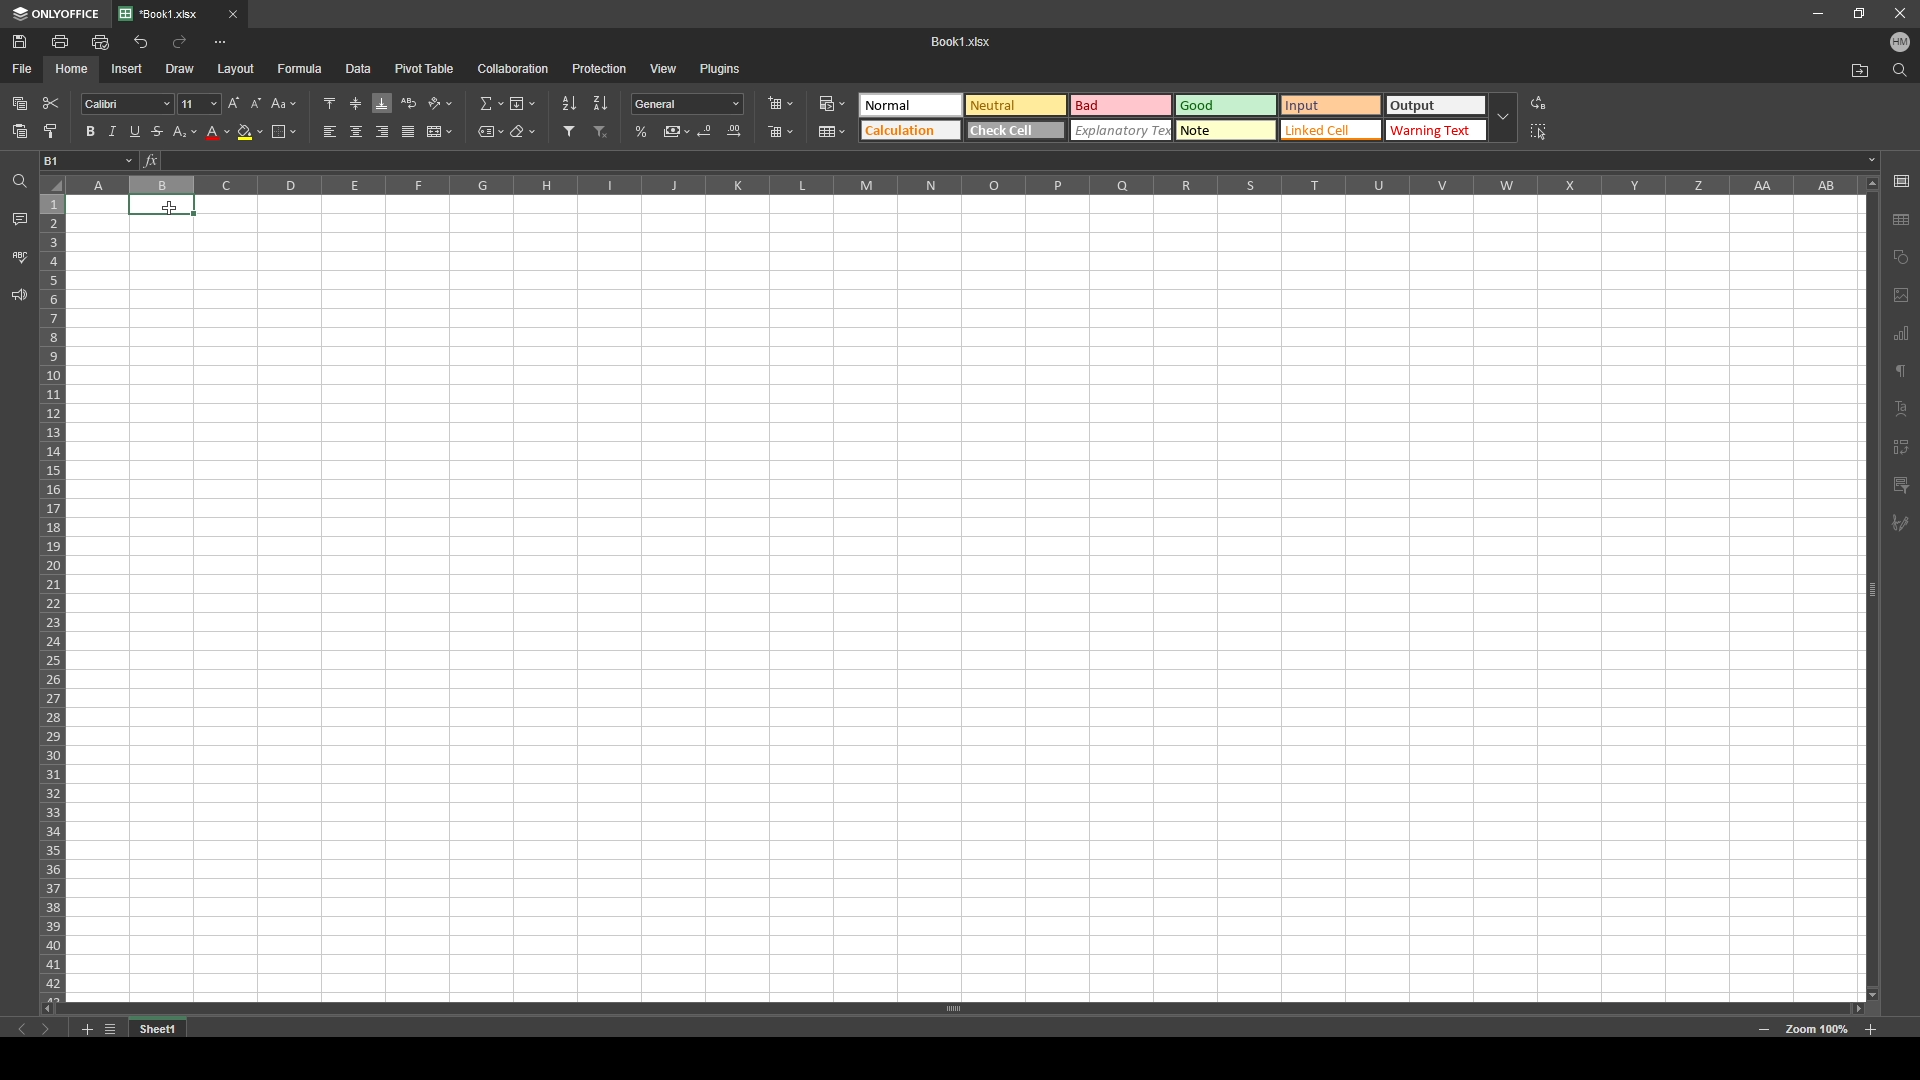 The height and width of the screenshot is (1080, 1920). I want to click on data, so click(358, 69).